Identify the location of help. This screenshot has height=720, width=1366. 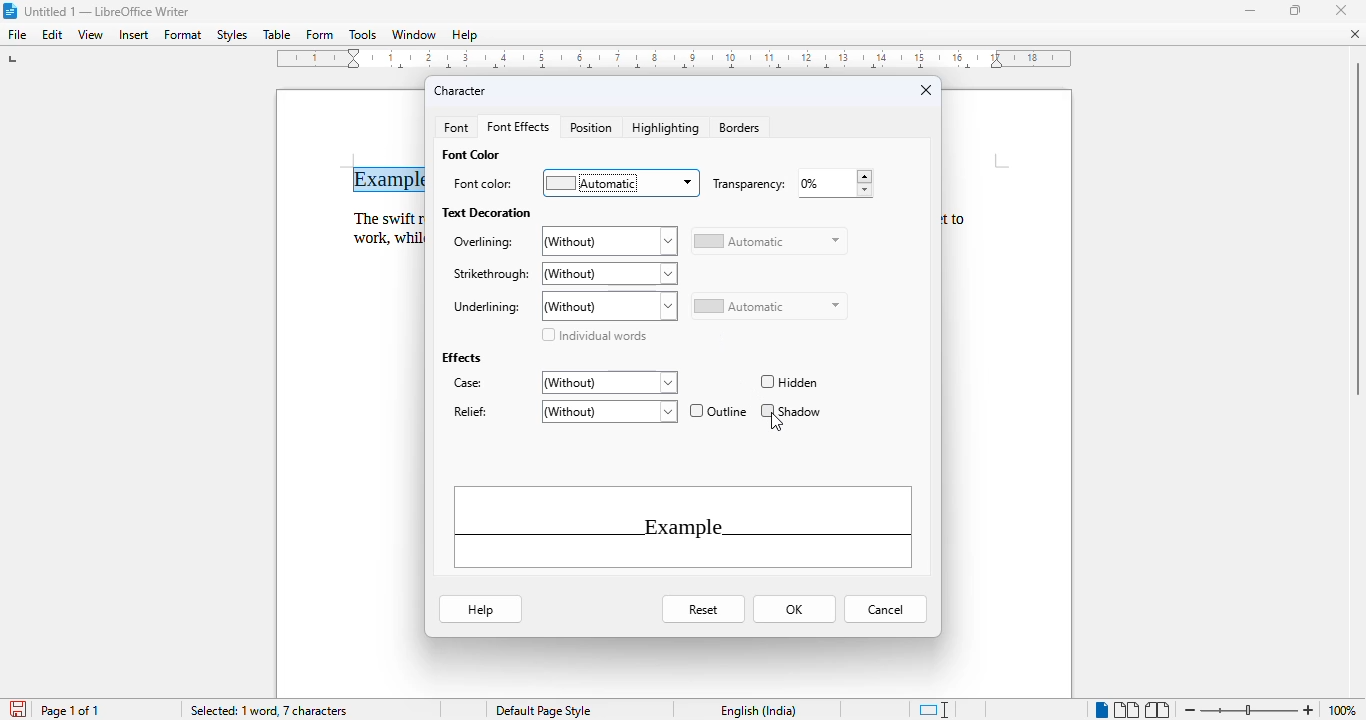
(465, 35).